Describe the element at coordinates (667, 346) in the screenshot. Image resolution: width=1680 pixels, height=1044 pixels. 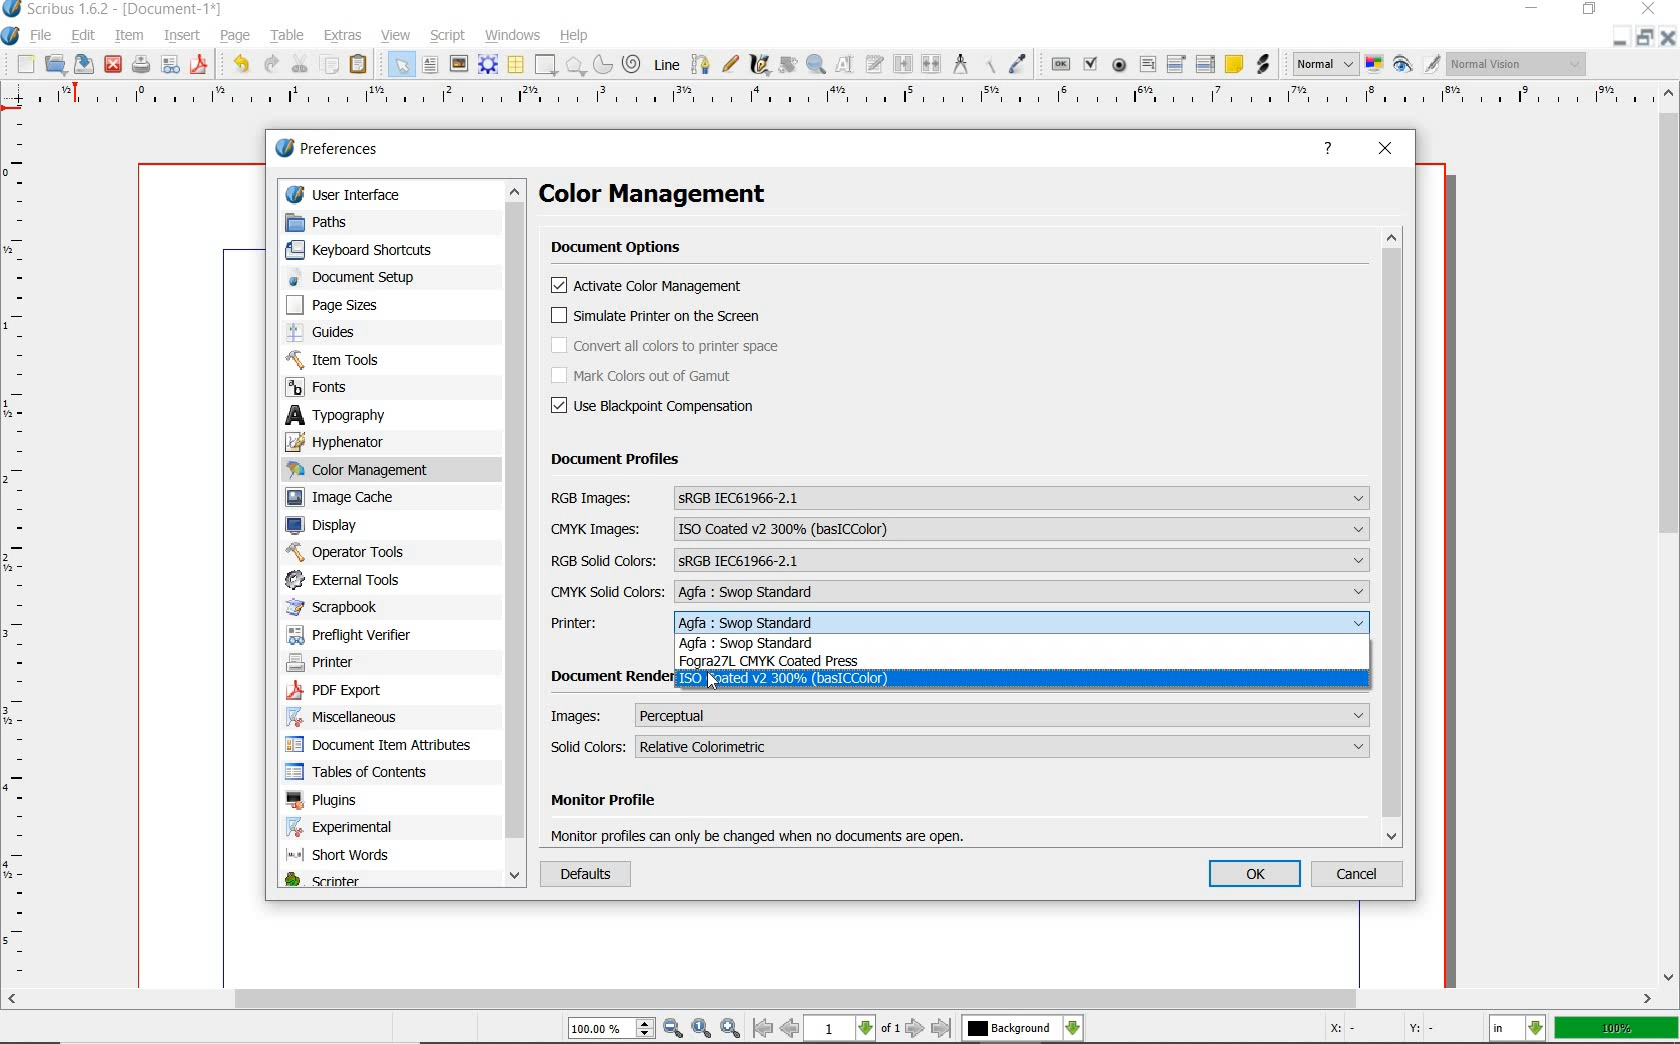
I see `convert all colors to printer space` at that location.